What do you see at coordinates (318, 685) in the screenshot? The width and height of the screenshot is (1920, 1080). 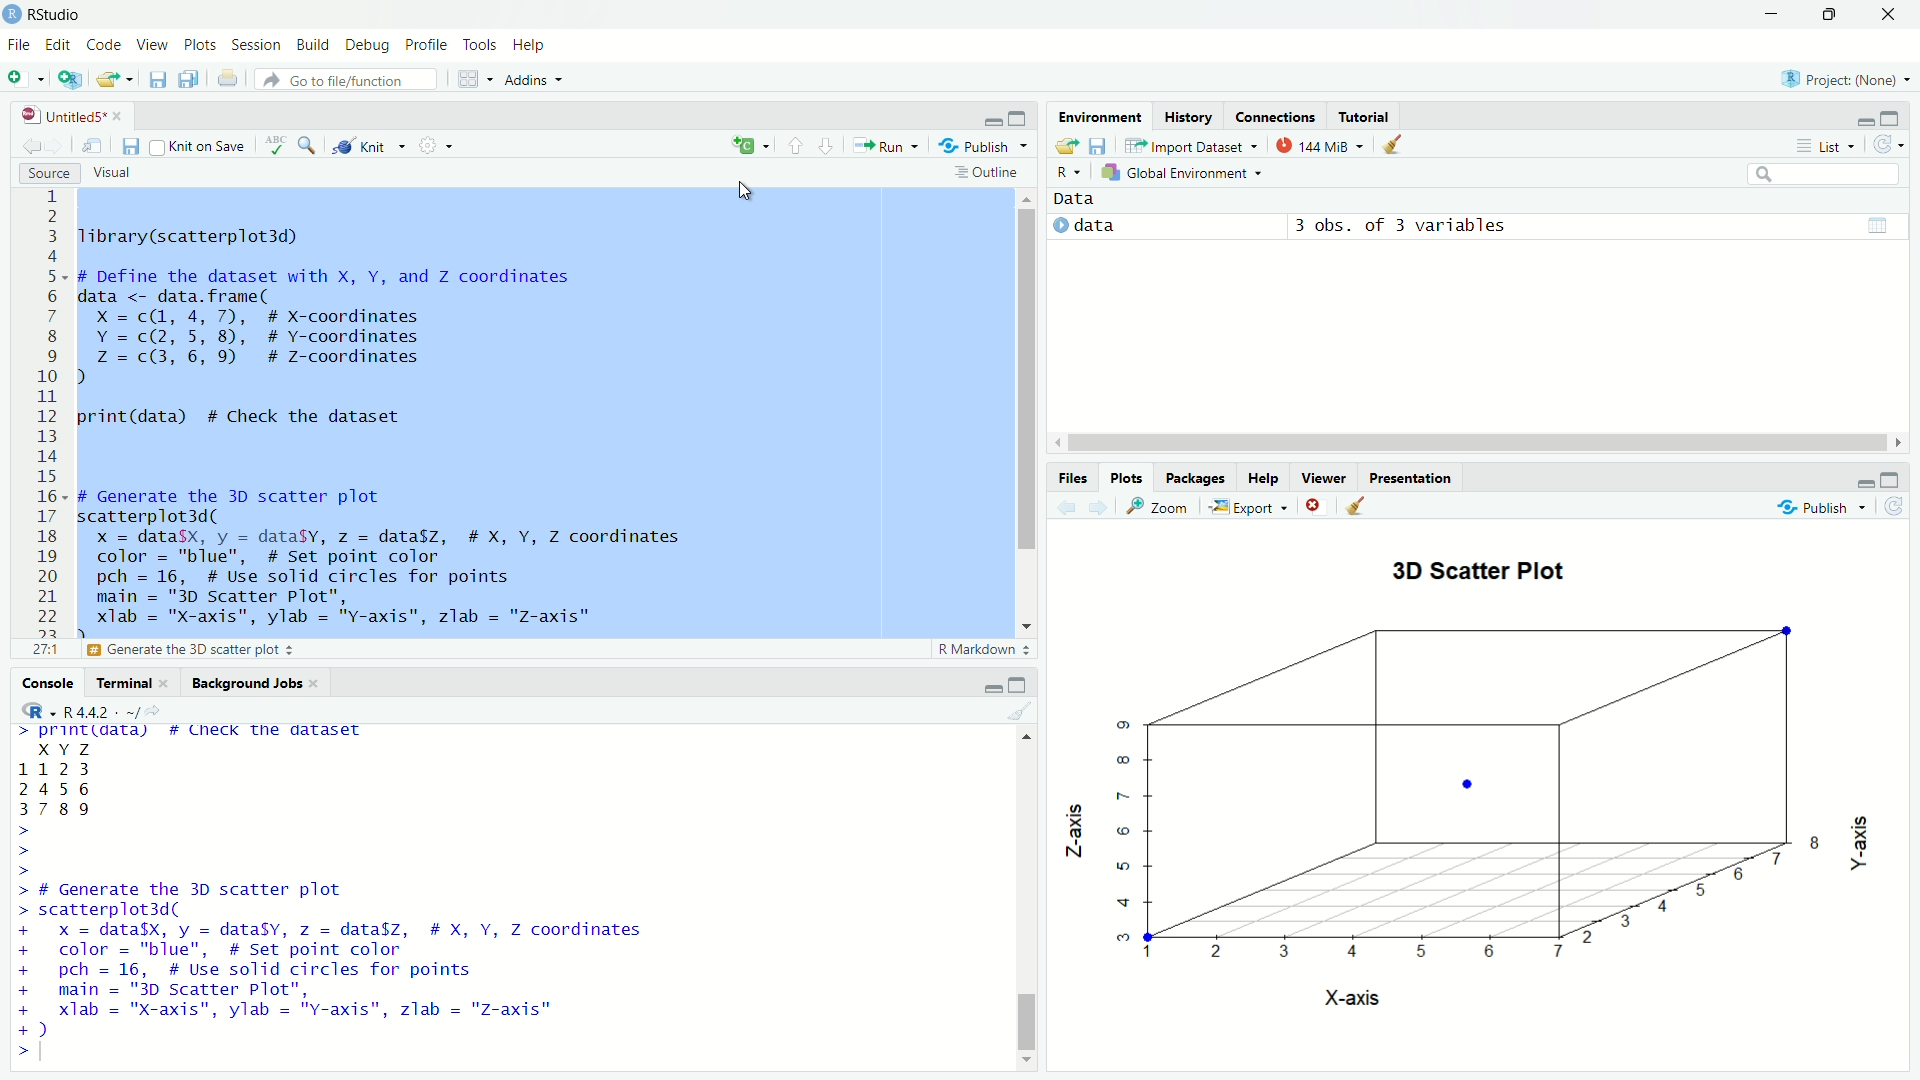 I see `close` at bounding box center [318, 685].